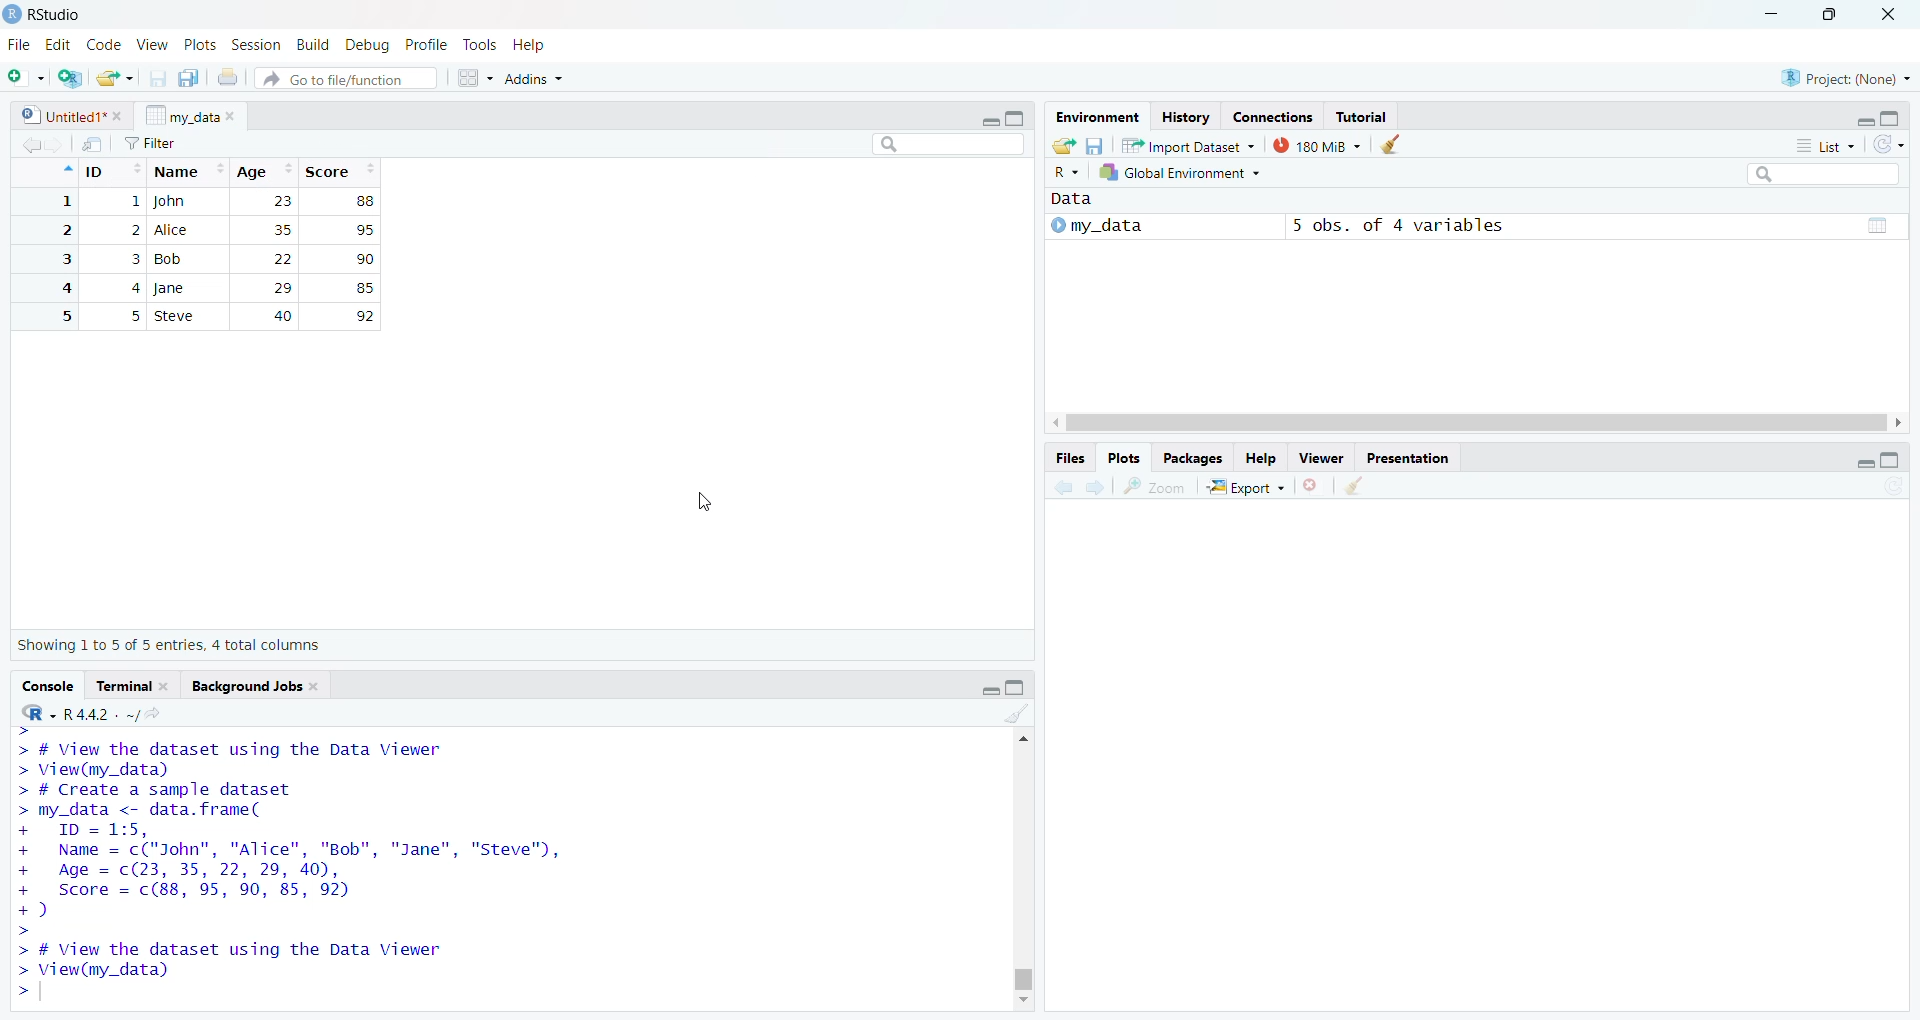 The image size is (1920, 1020). What do you see at coordinates (343, 172) in the screenshot?
I see `Score` at bounding box center [343, 172].